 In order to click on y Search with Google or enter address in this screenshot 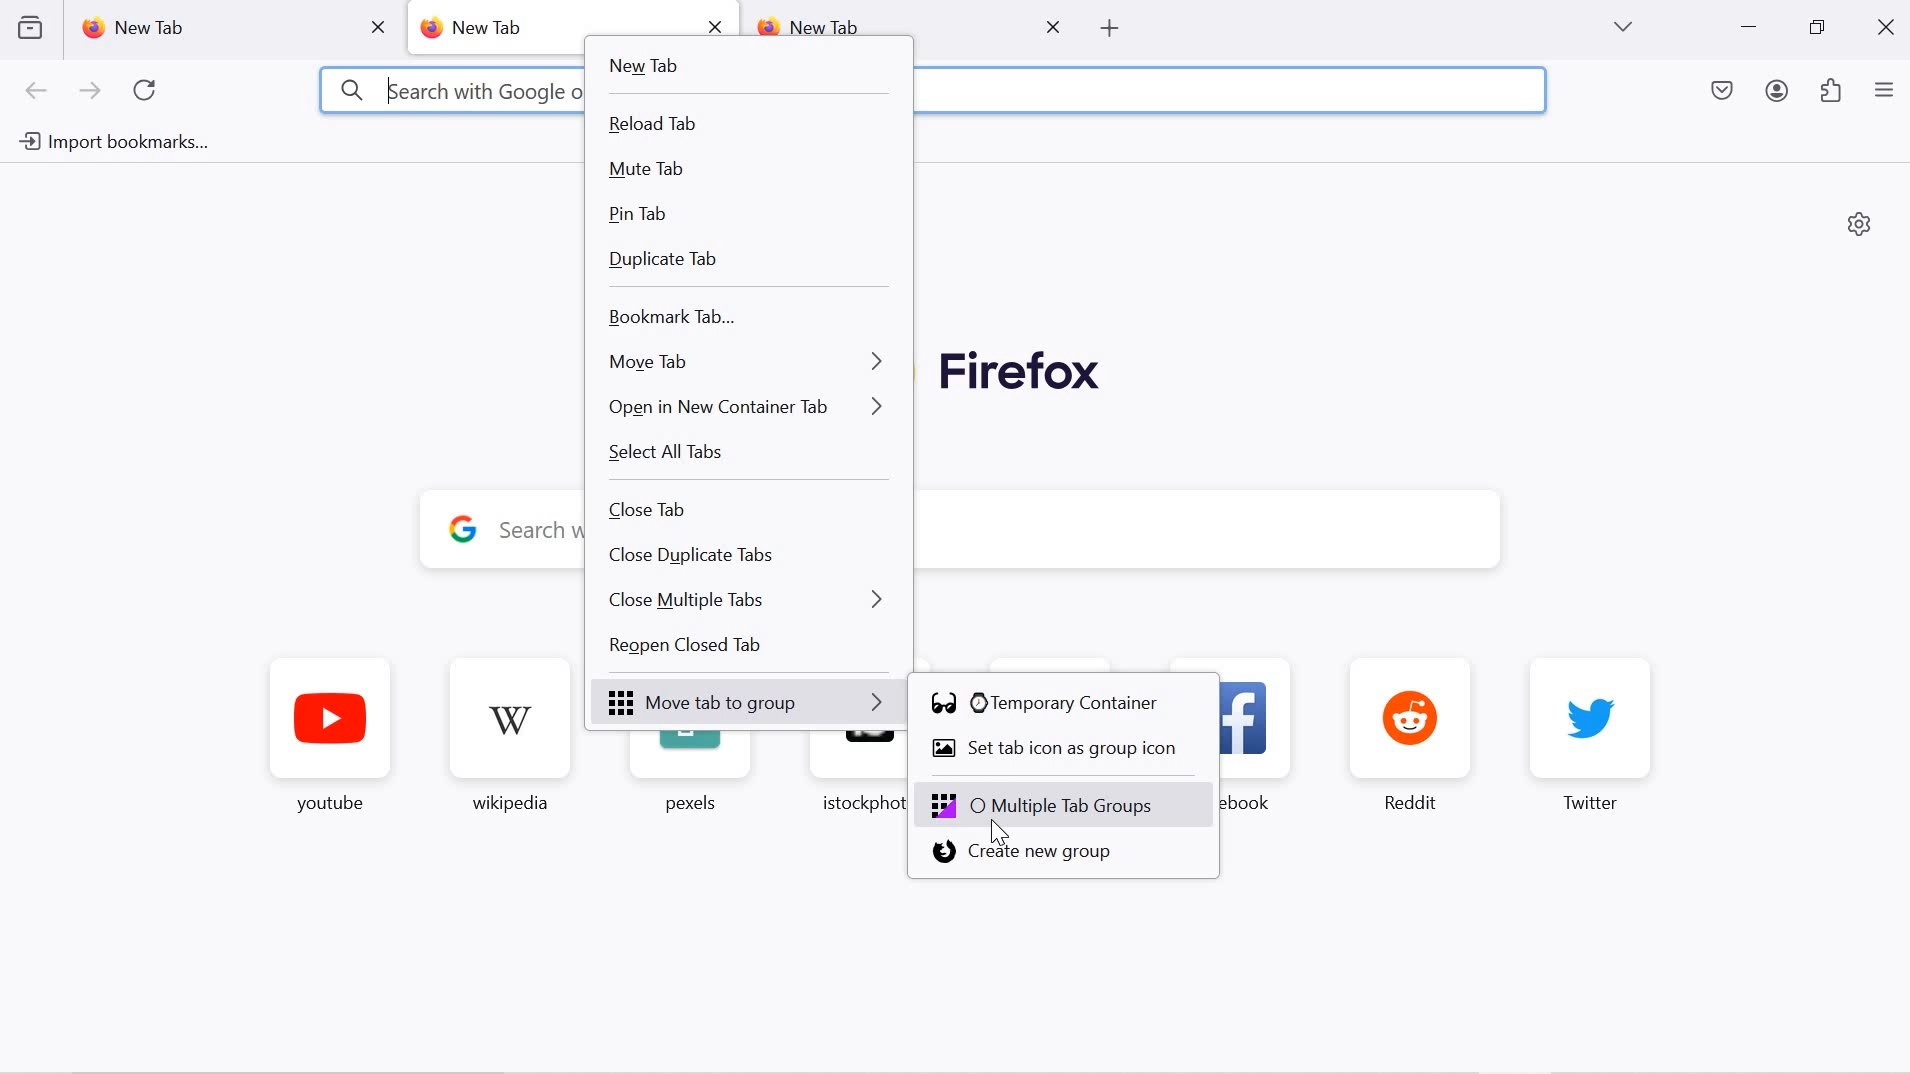, I will do `click(535, 527)`.